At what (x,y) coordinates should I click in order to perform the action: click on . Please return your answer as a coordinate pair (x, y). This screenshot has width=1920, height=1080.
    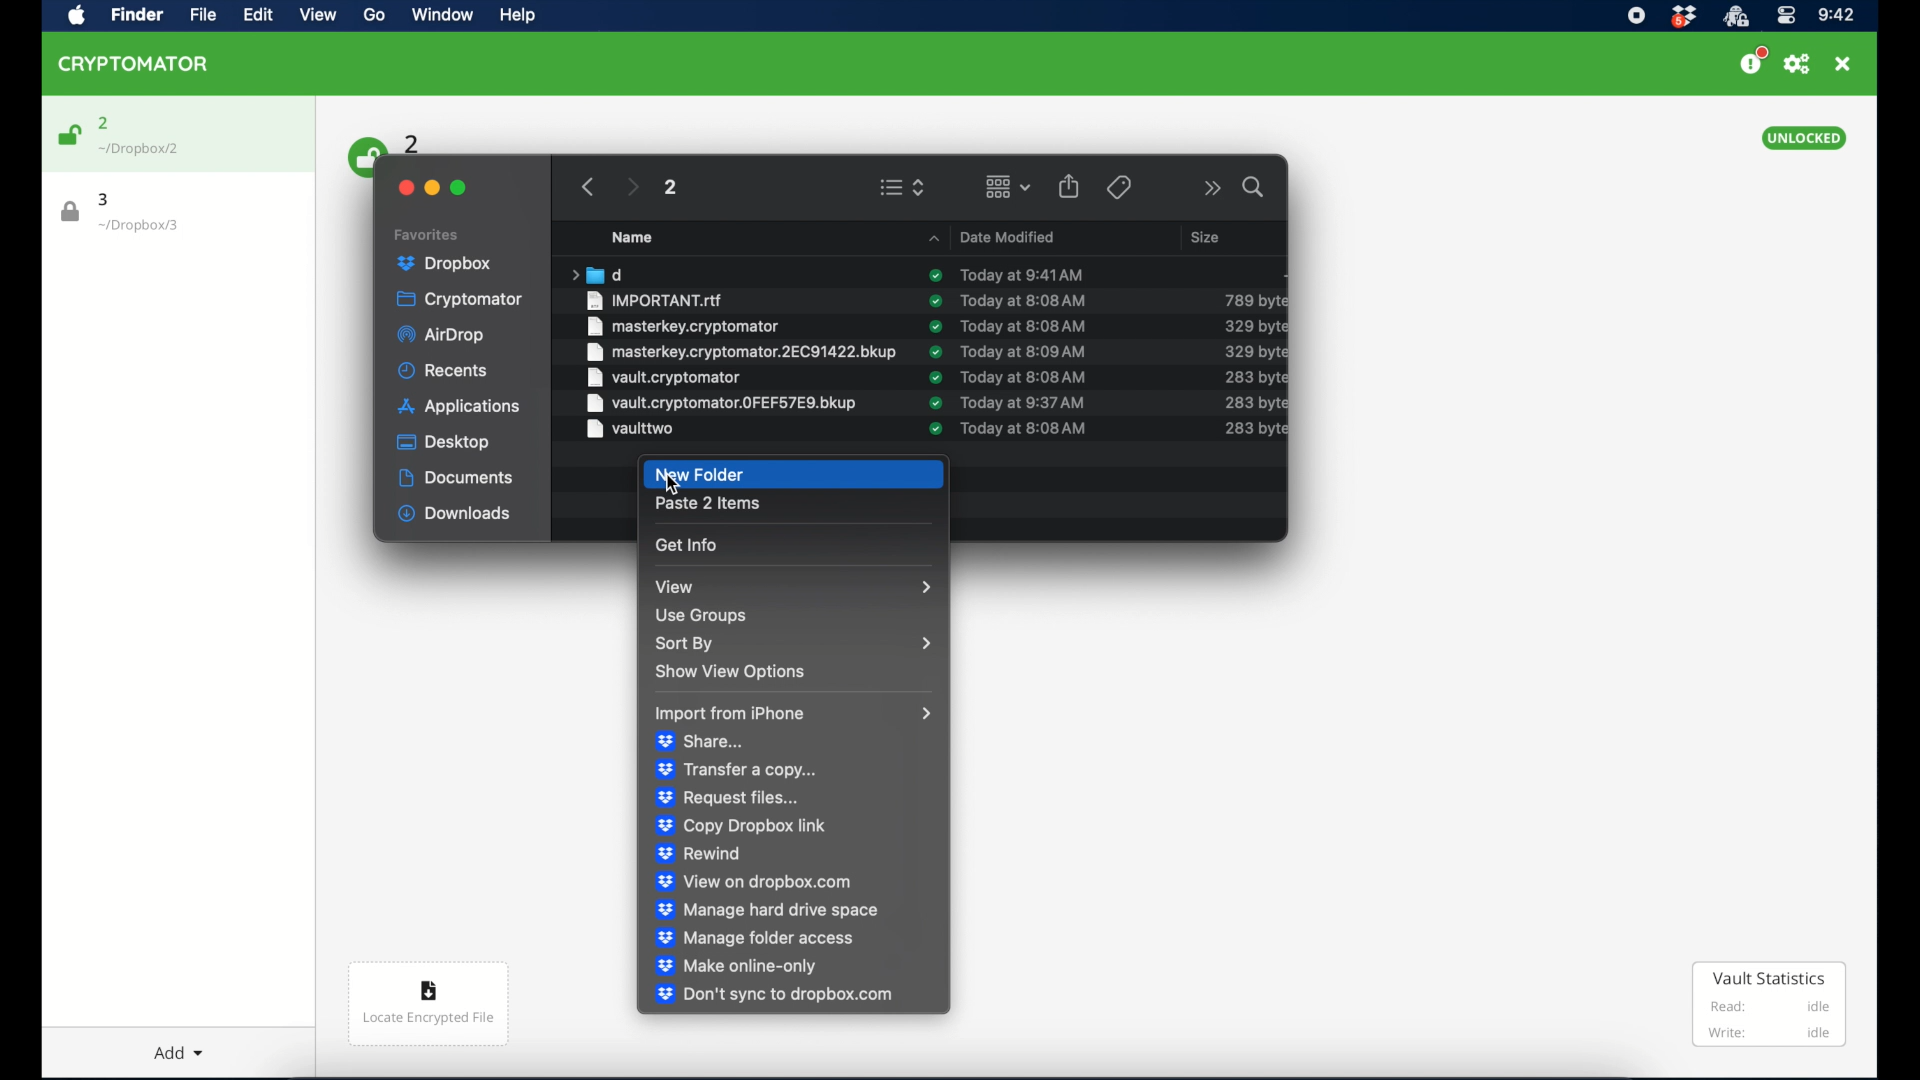
    Looking at the image, I should click on (1023, 326).